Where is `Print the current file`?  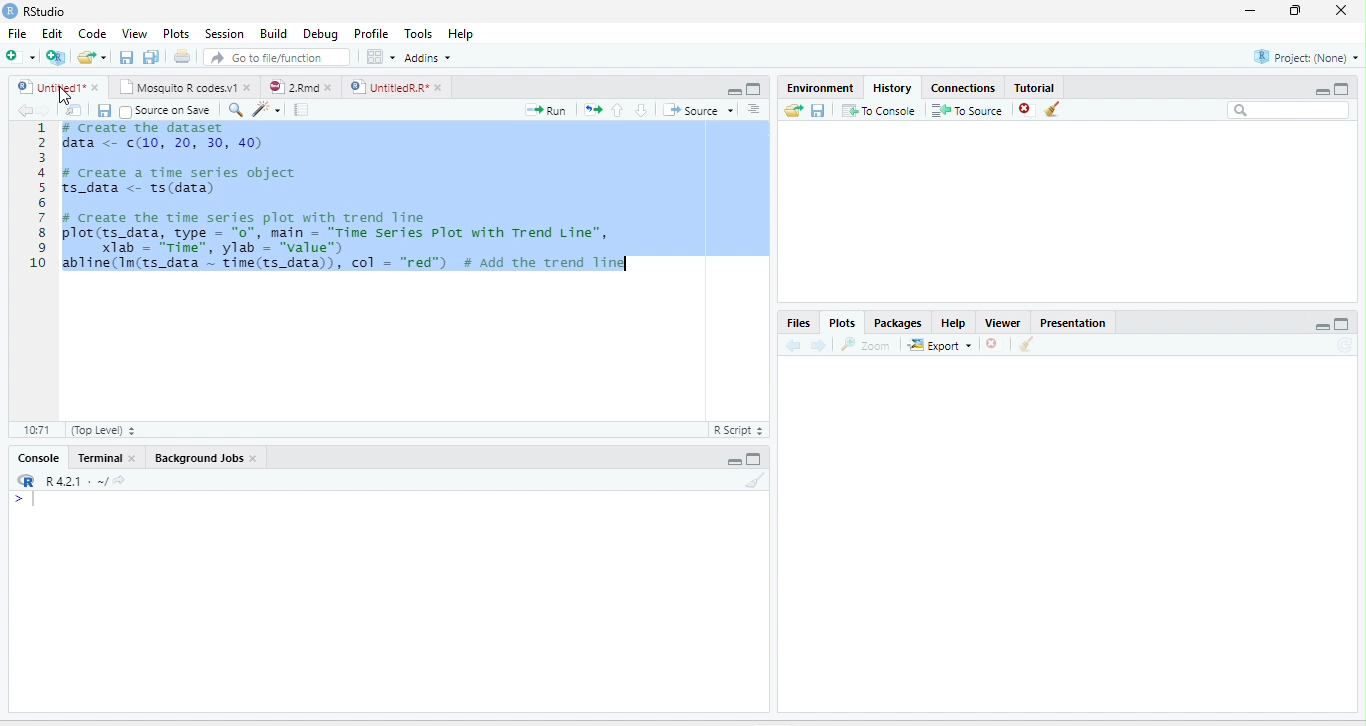
Print the current file is located at coordinates (181, 56).